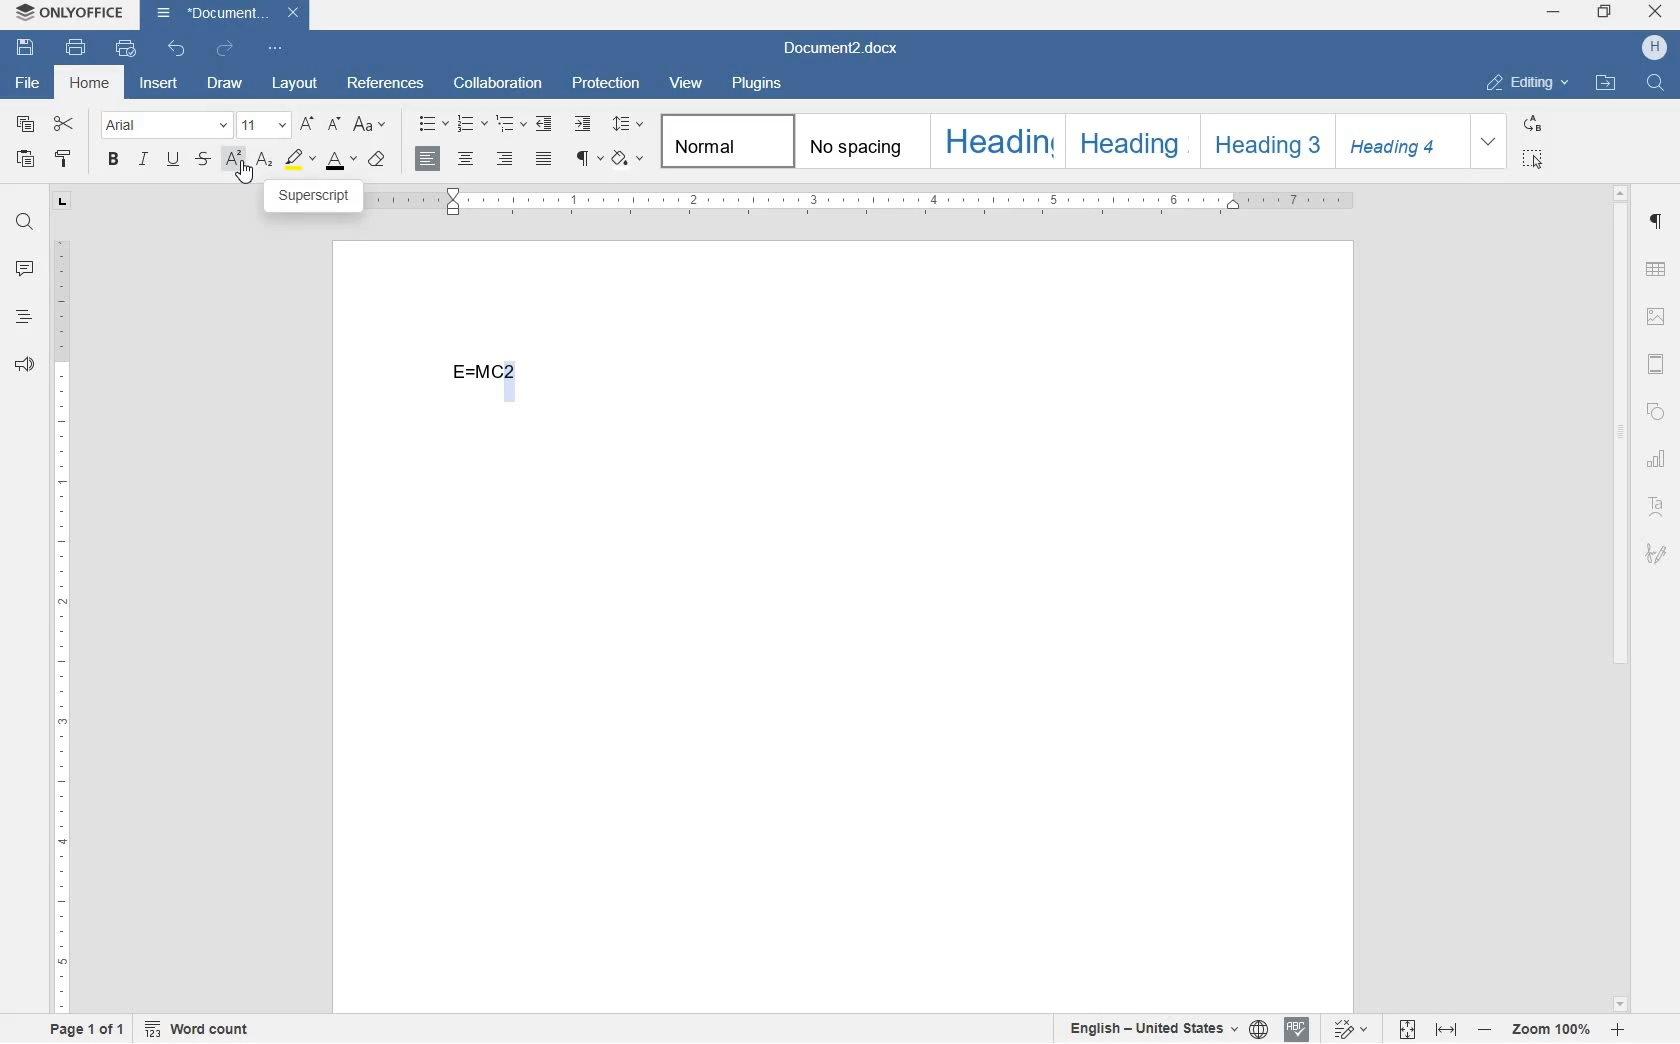 The image size is (1680, 1044). I want to click on copy, so click(26, 126).